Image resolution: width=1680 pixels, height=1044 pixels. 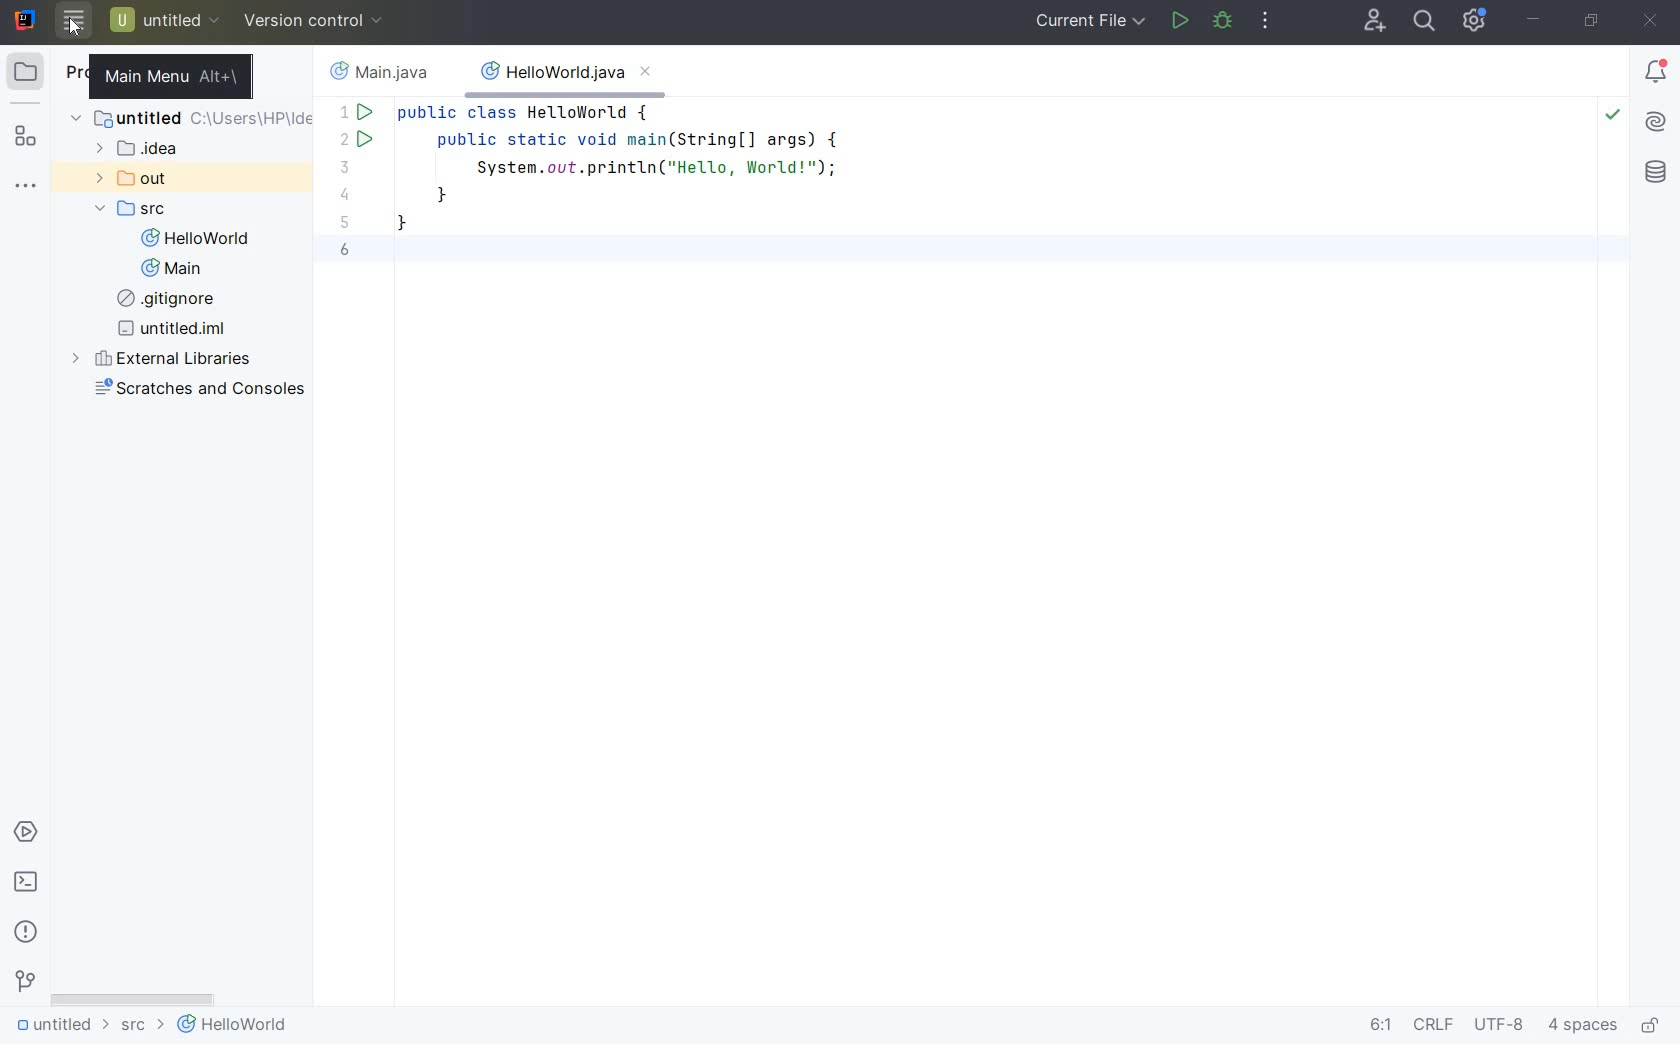 What do you see at coordinates (562, 77) in the screenshot?
I see `filename` at bounding box center [562, 77].